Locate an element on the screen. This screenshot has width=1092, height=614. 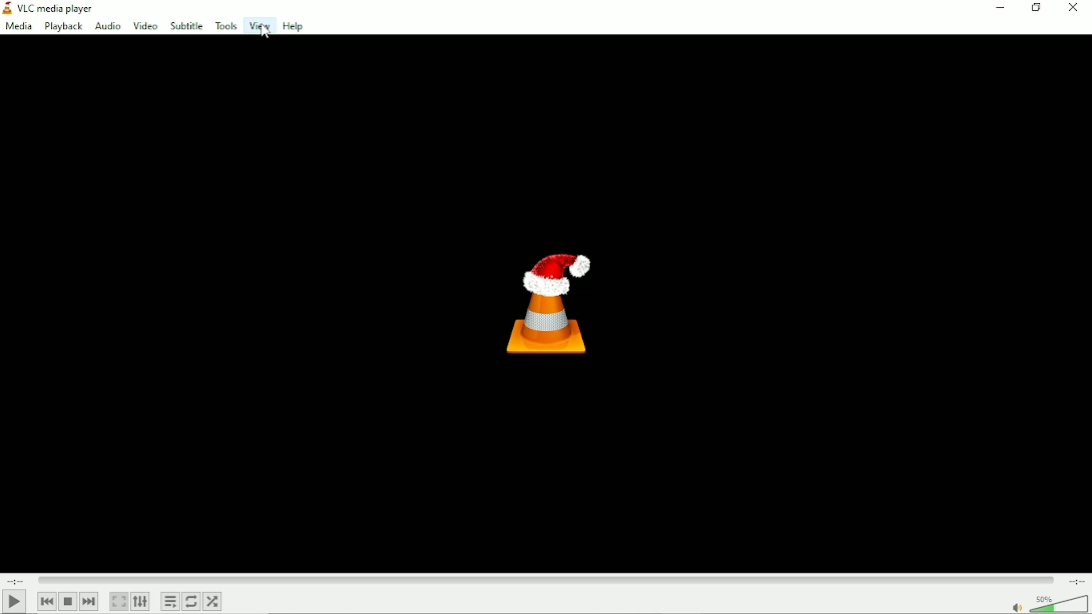
Volume is located at coordinates (1049, 602).